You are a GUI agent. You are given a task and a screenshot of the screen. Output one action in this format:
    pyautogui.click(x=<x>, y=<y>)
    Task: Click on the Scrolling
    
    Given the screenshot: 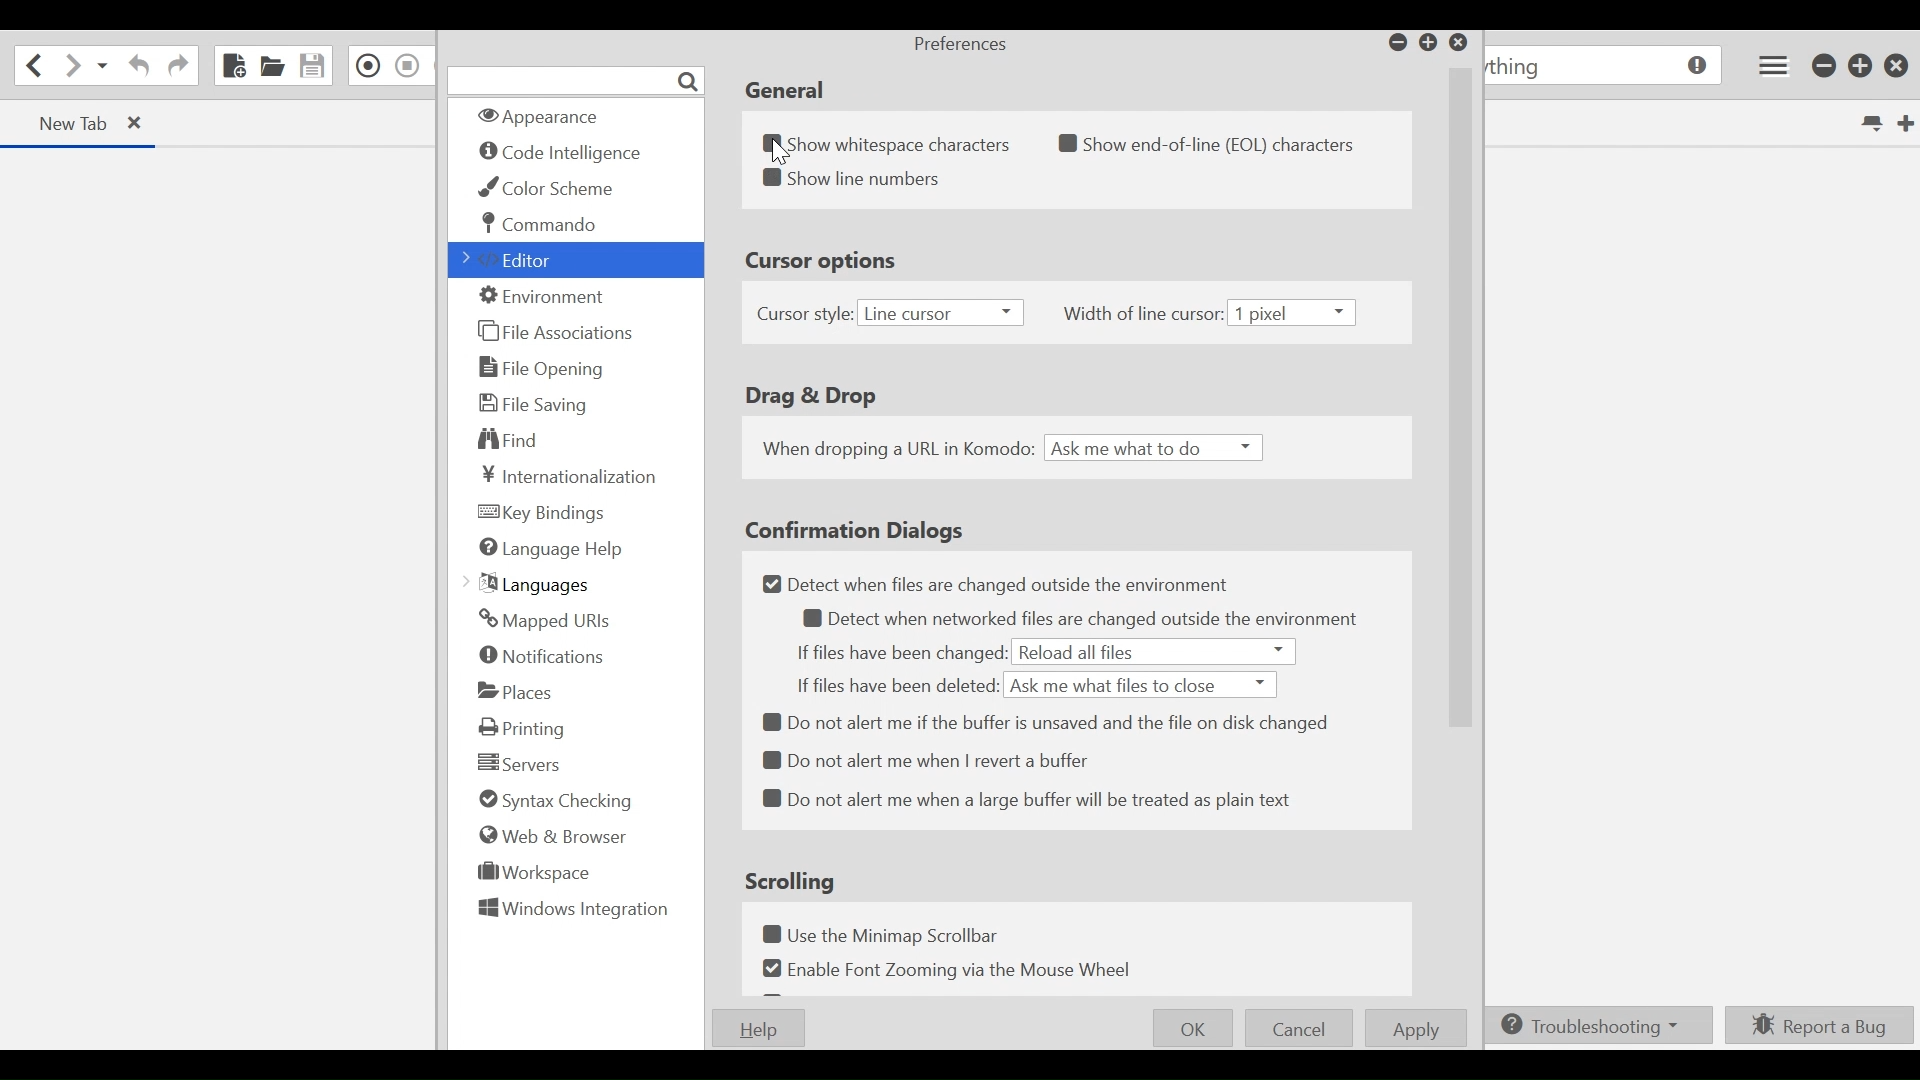 What is the action you would take?
    pyautogui.click(x=787, y=881)
    